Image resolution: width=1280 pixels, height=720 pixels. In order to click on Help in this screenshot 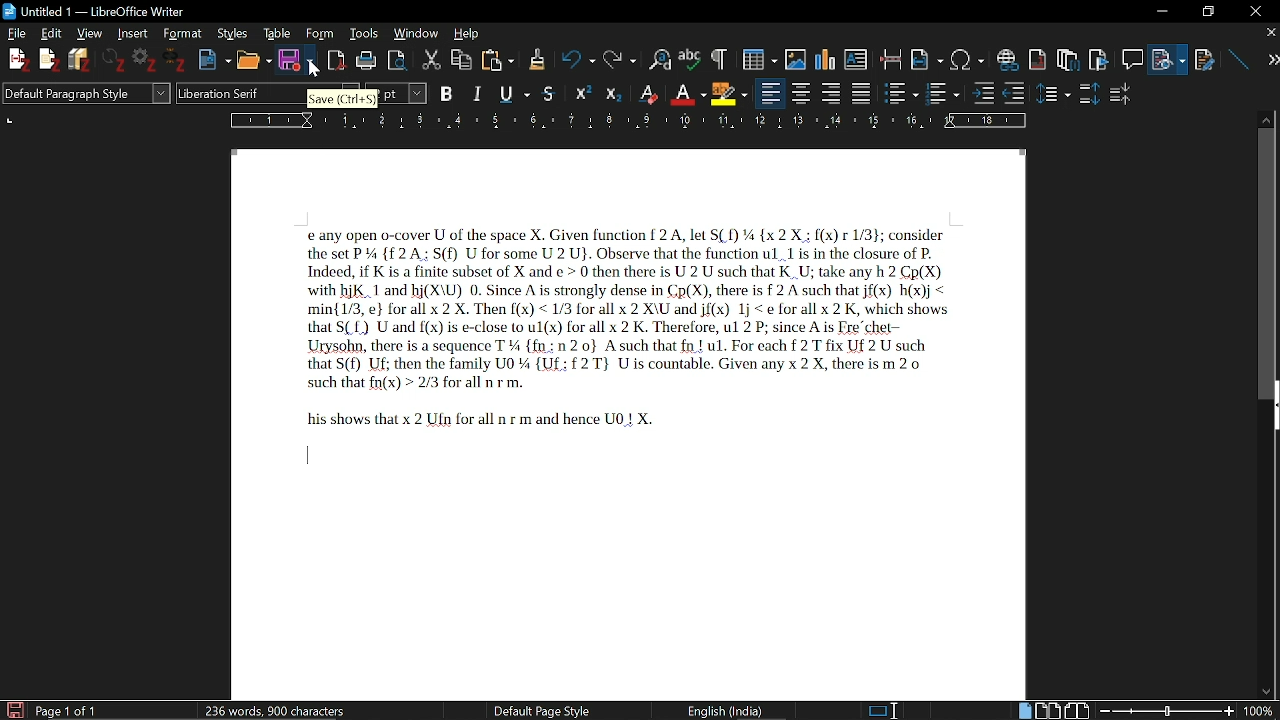, I will do `click(467, 32)`.